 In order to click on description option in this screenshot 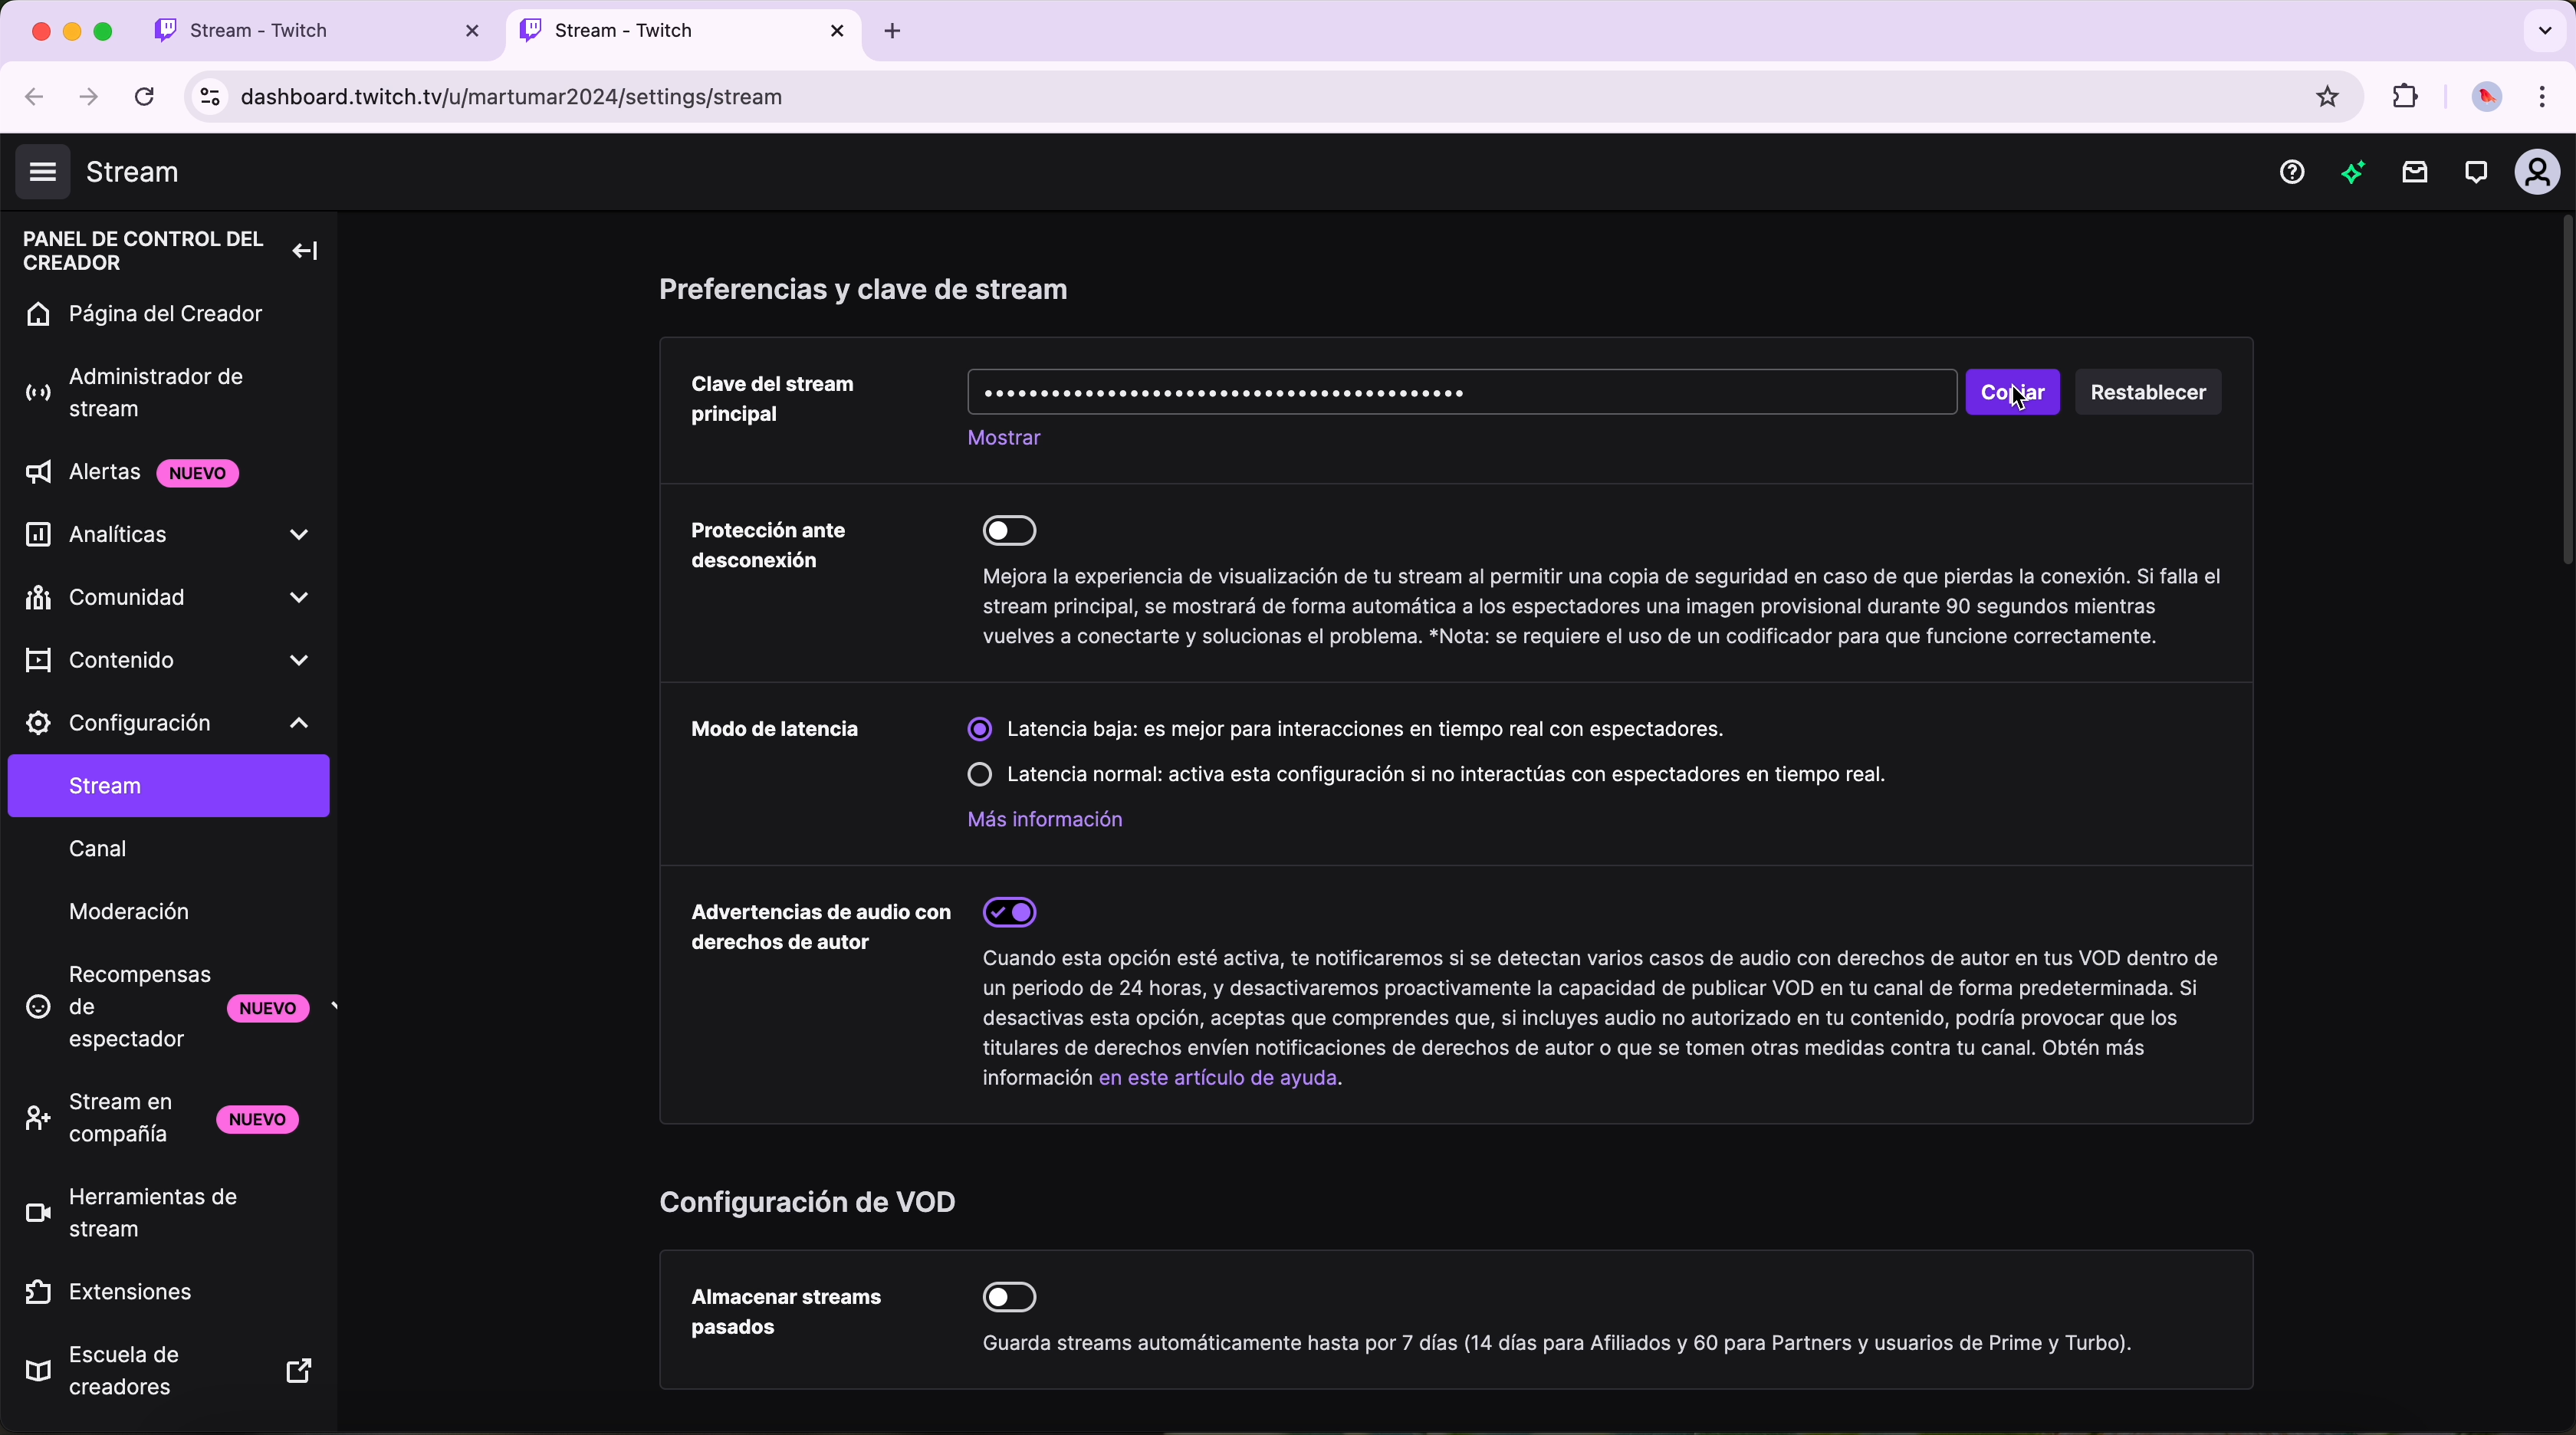, I will do `click(1565, 1344)`.